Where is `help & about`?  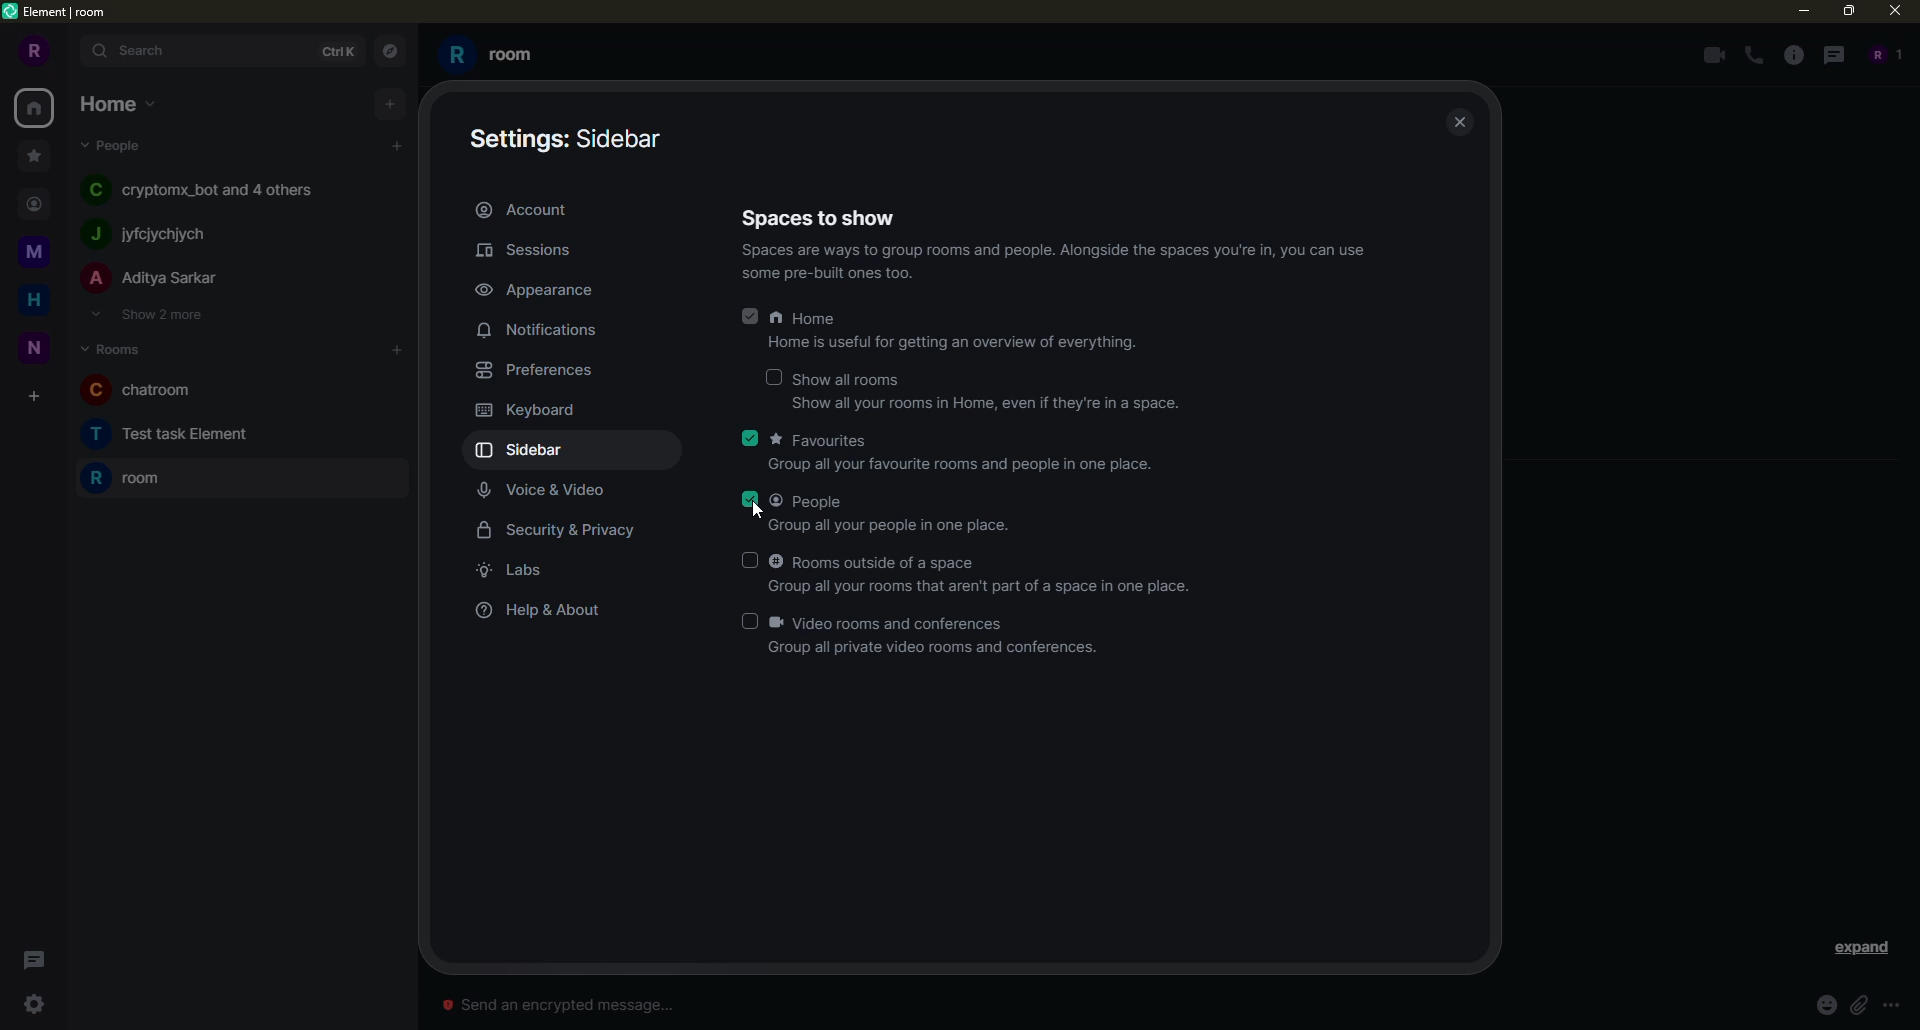
help & about is located at coordinates (537, 611).